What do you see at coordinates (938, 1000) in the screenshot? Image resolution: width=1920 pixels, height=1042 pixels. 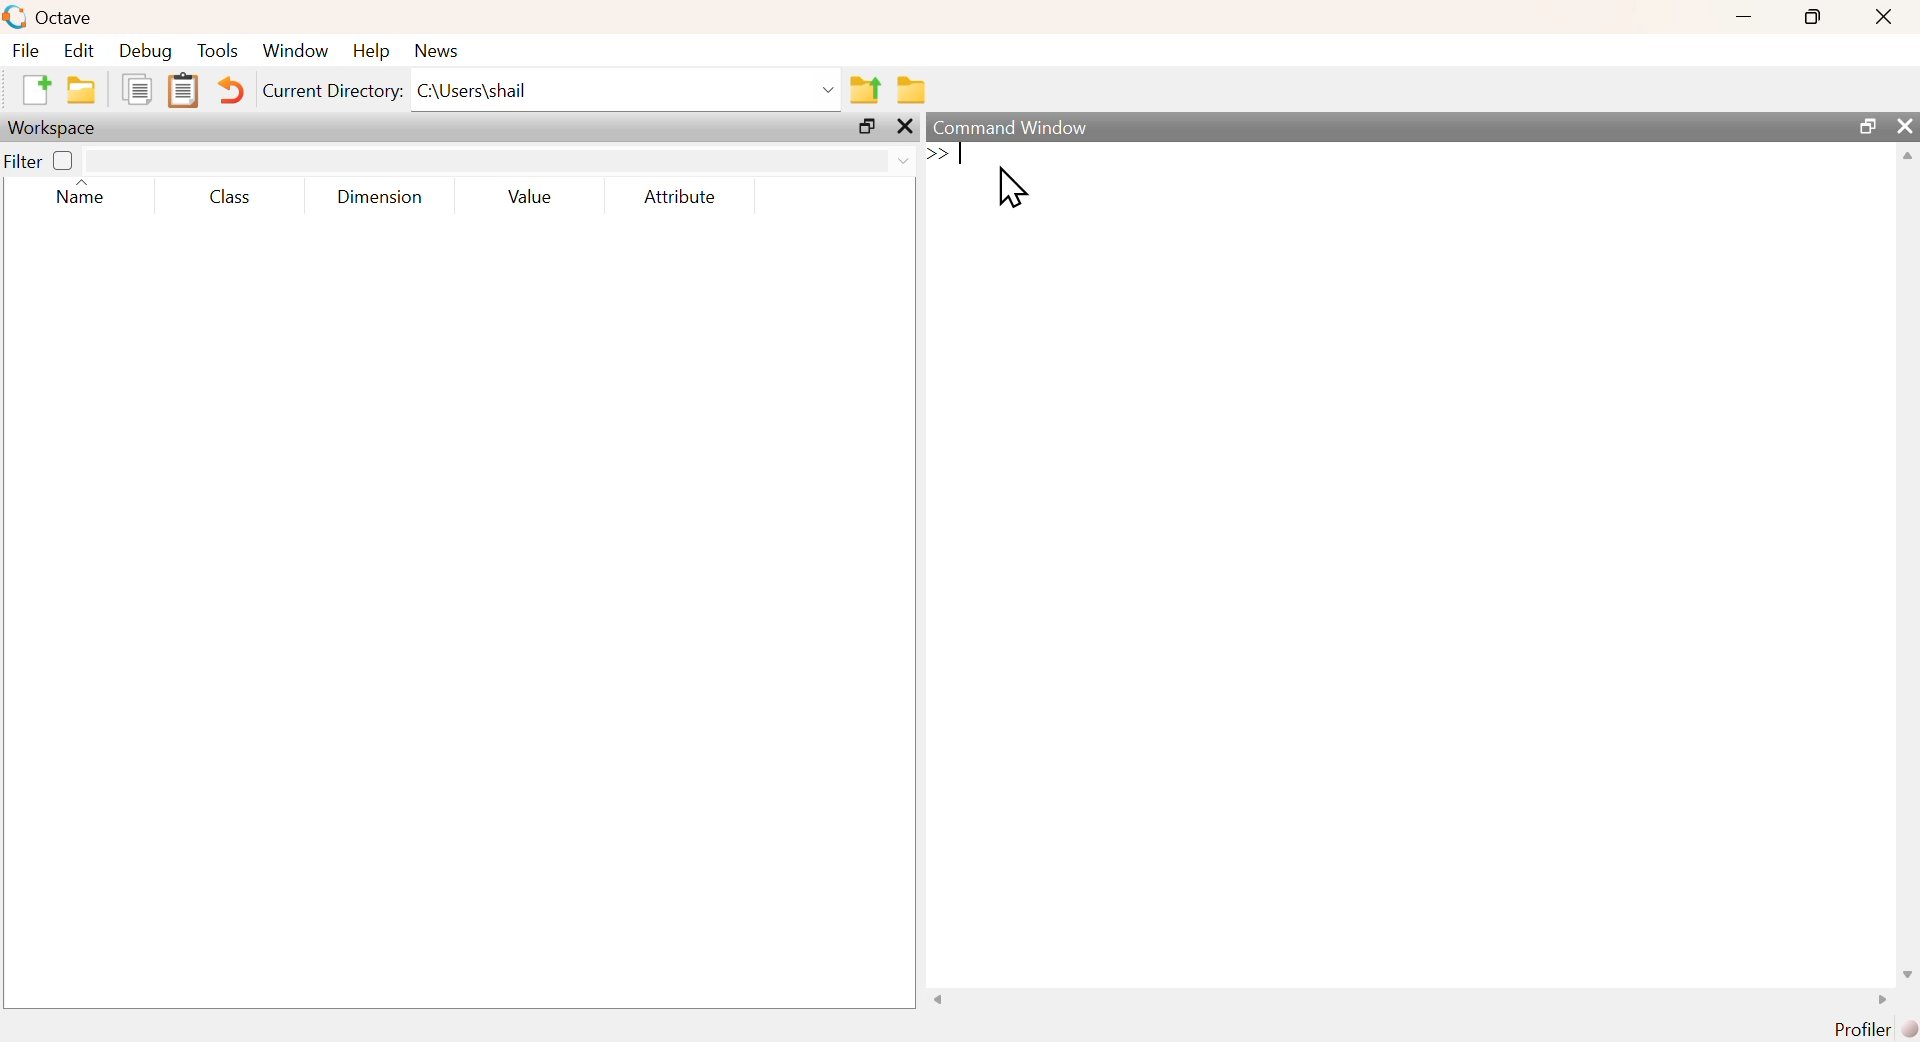 I see `scroll left` at bounding box center [938, 1000].